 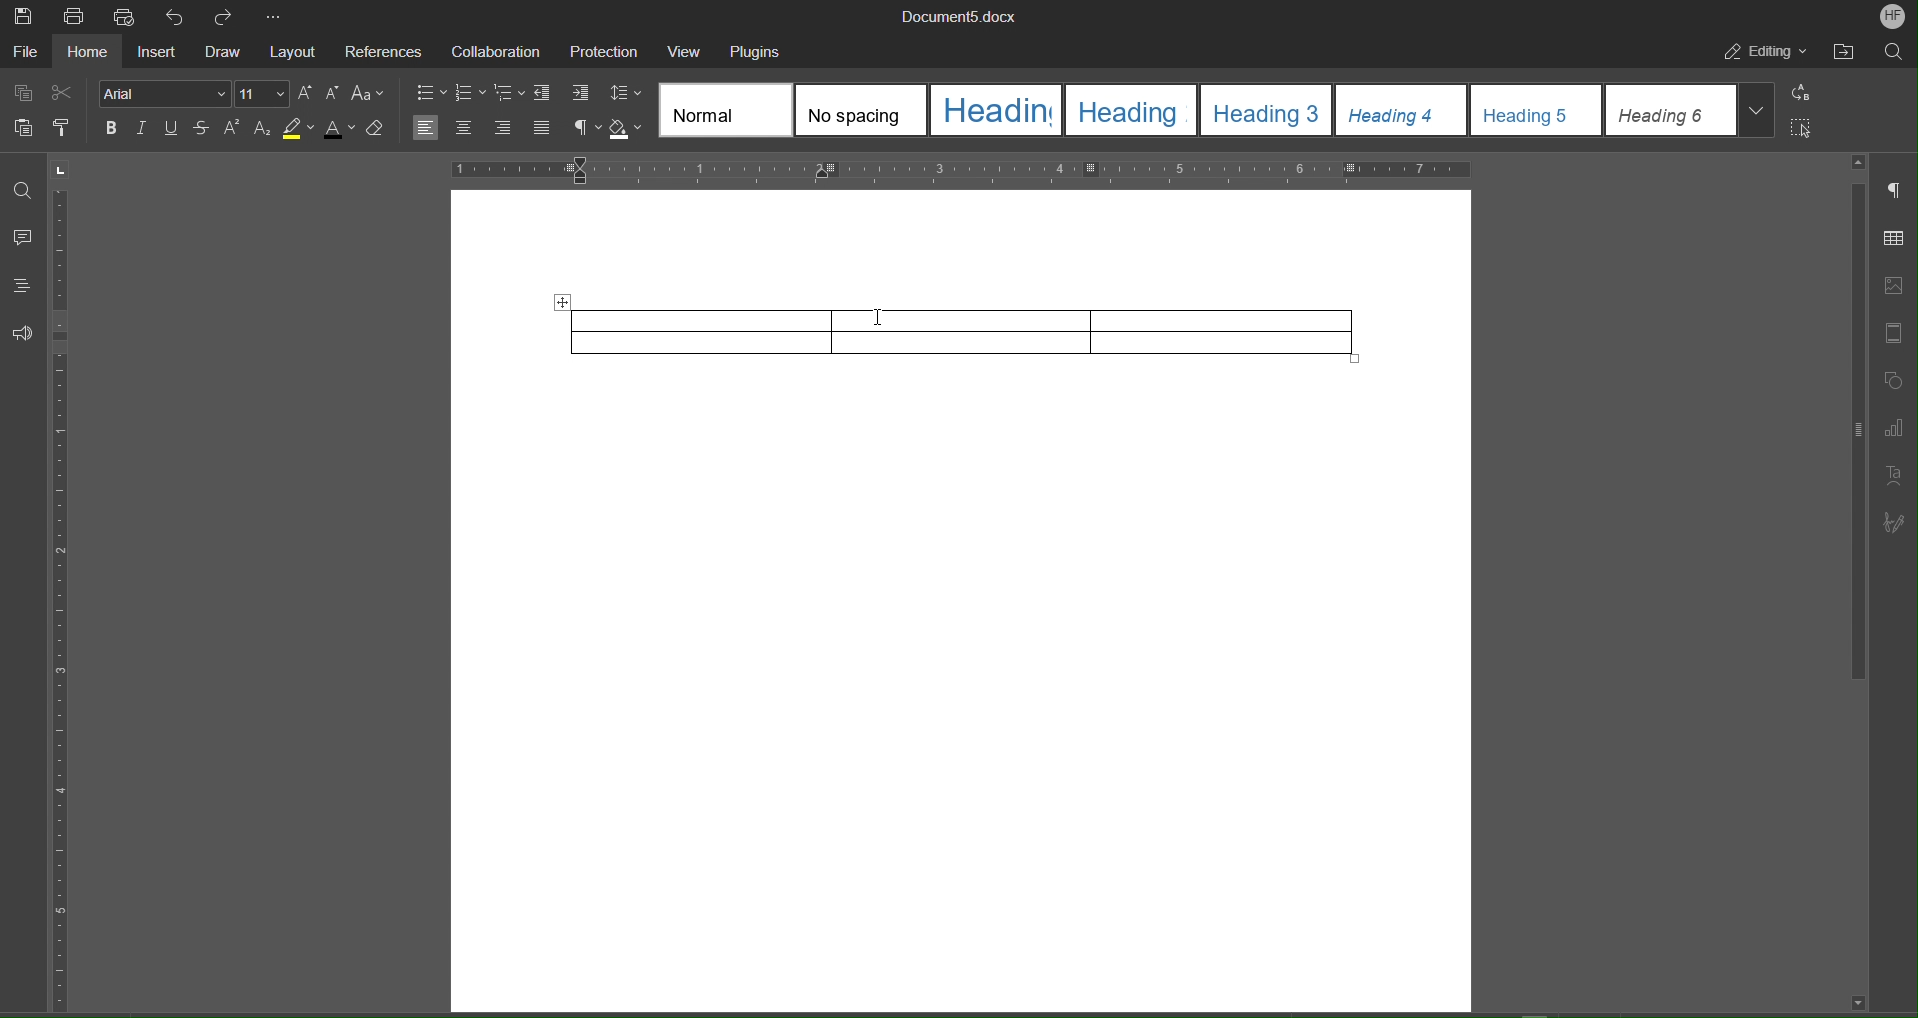 I want to click on Multilevel list, so click(x=510, y=94).